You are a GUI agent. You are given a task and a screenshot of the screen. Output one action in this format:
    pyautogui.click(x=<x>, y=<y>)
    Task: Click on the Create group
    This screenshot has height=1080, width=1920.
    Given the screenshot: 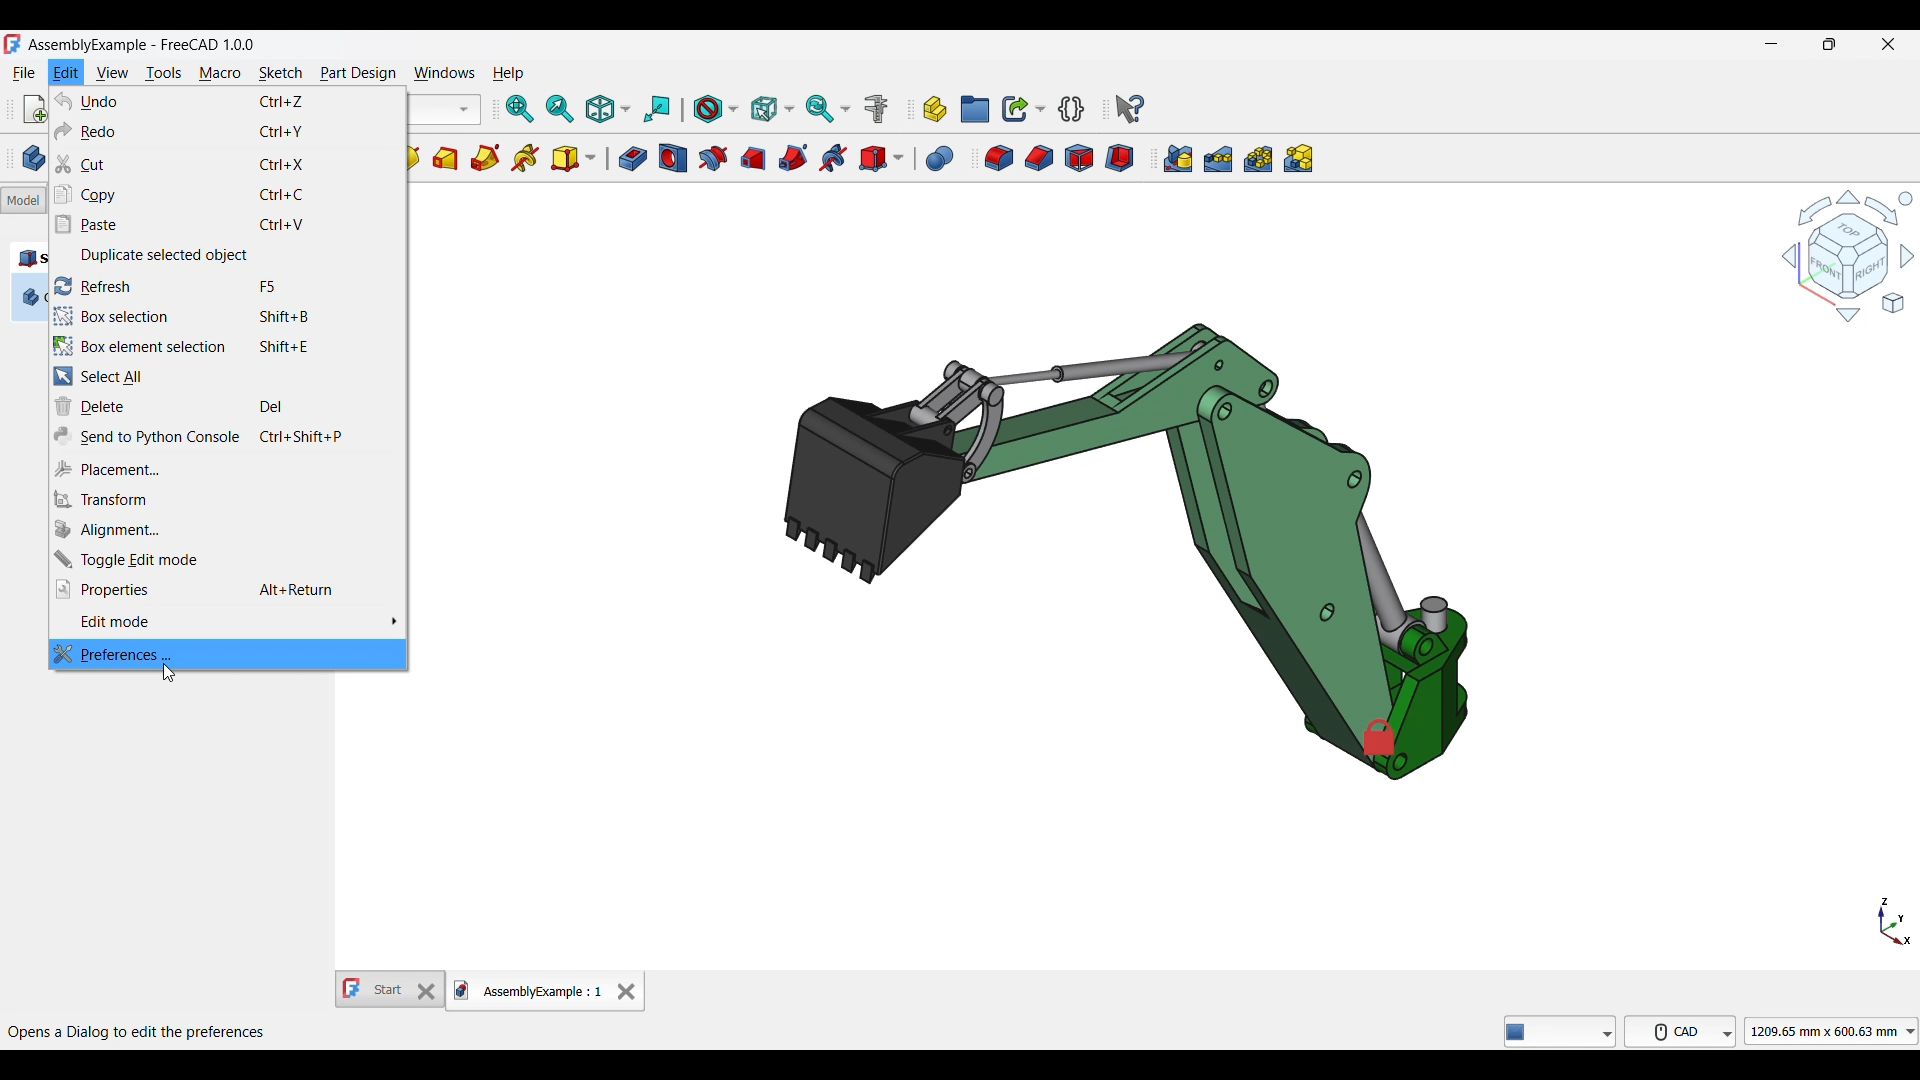 What is the action you would take?
    pyautogui.click(x=975, y=109)
    